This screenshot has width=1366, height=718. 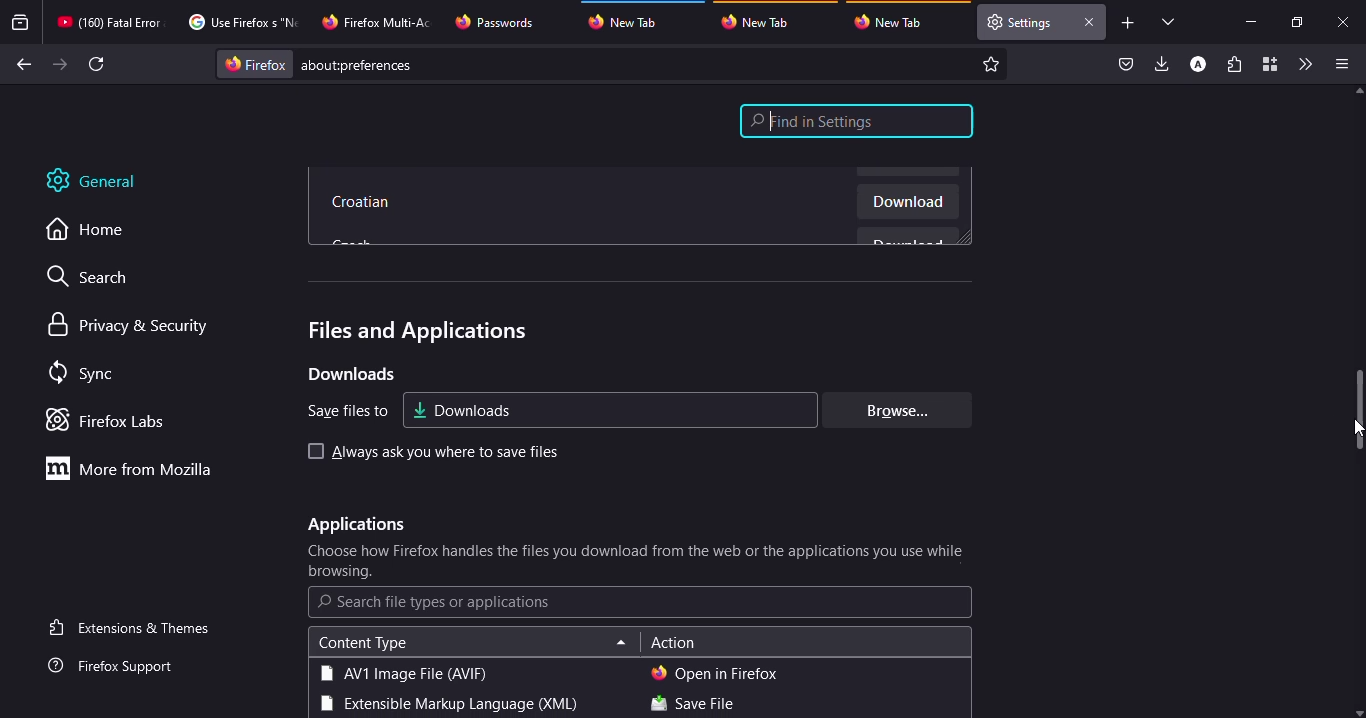 What do you see at coordinates (715, 673) in the screenshot?
I see `open` at bounding box center [715, 673].